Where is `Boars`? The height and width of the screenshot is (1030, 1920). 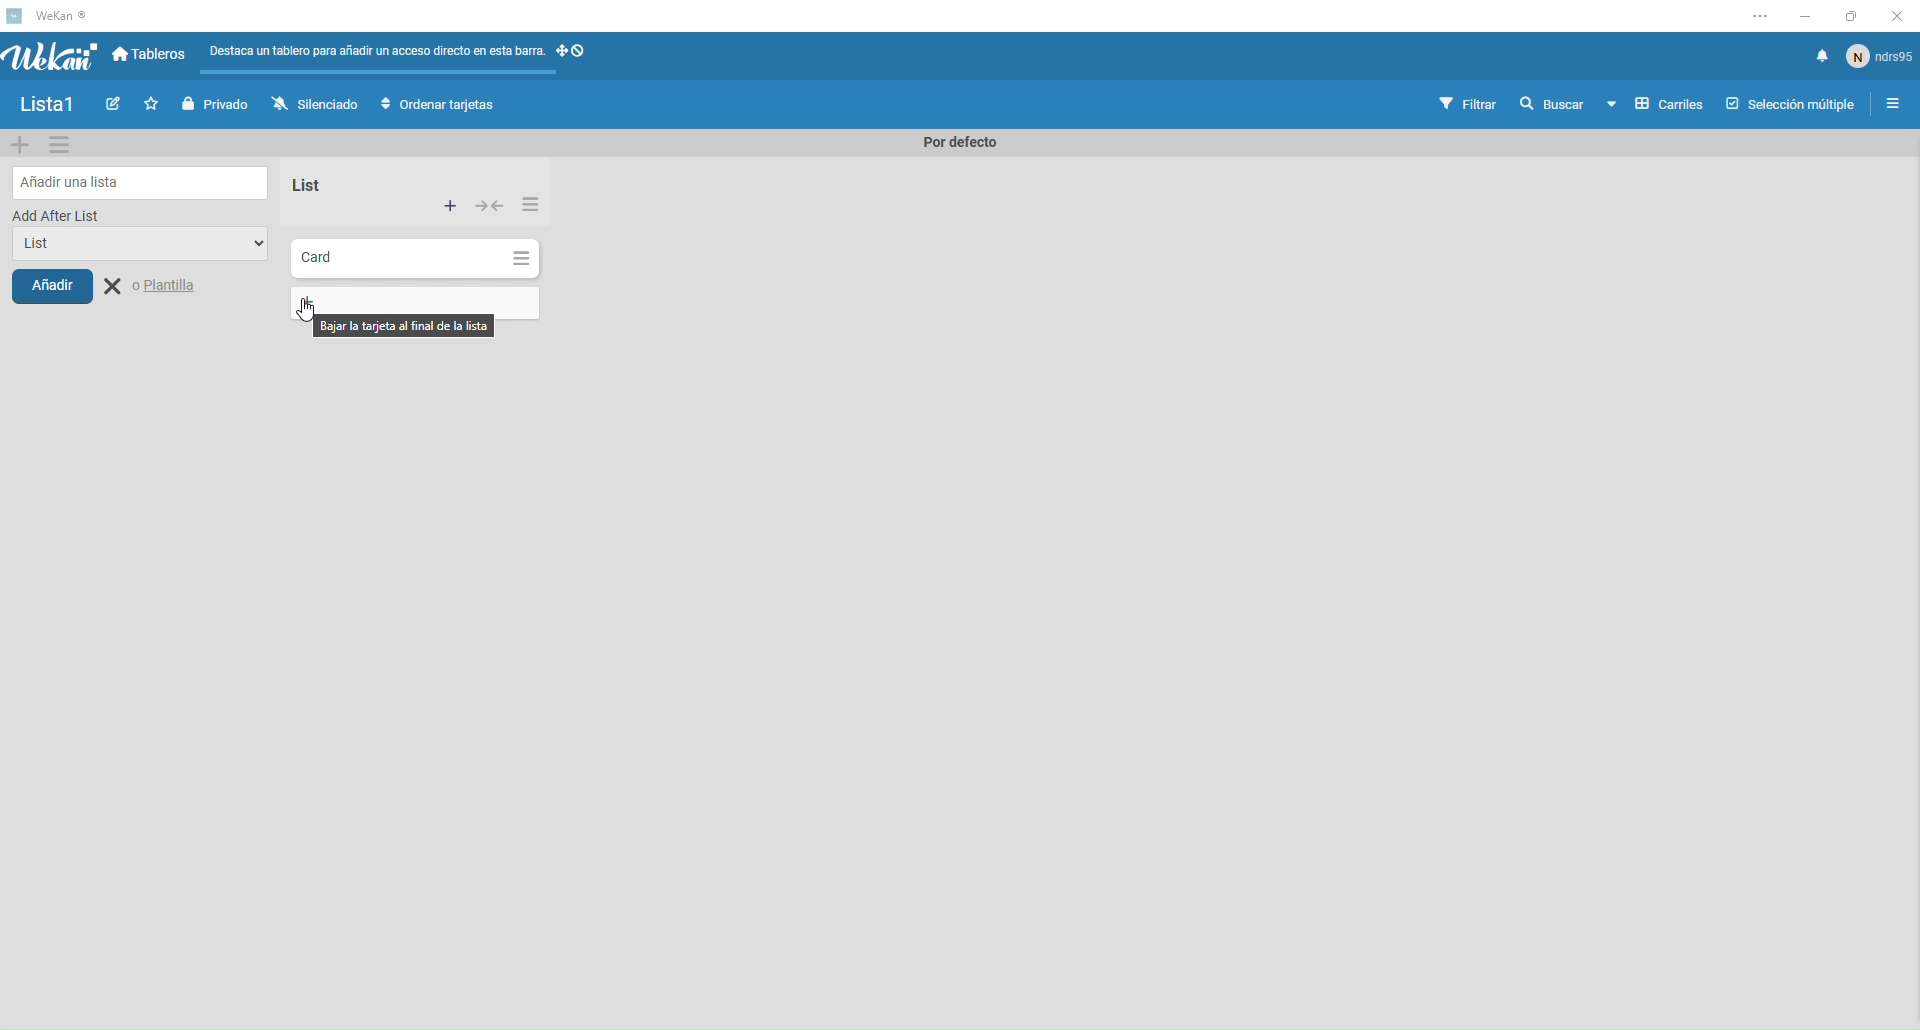 Boars is located at coordinates (151, 56).